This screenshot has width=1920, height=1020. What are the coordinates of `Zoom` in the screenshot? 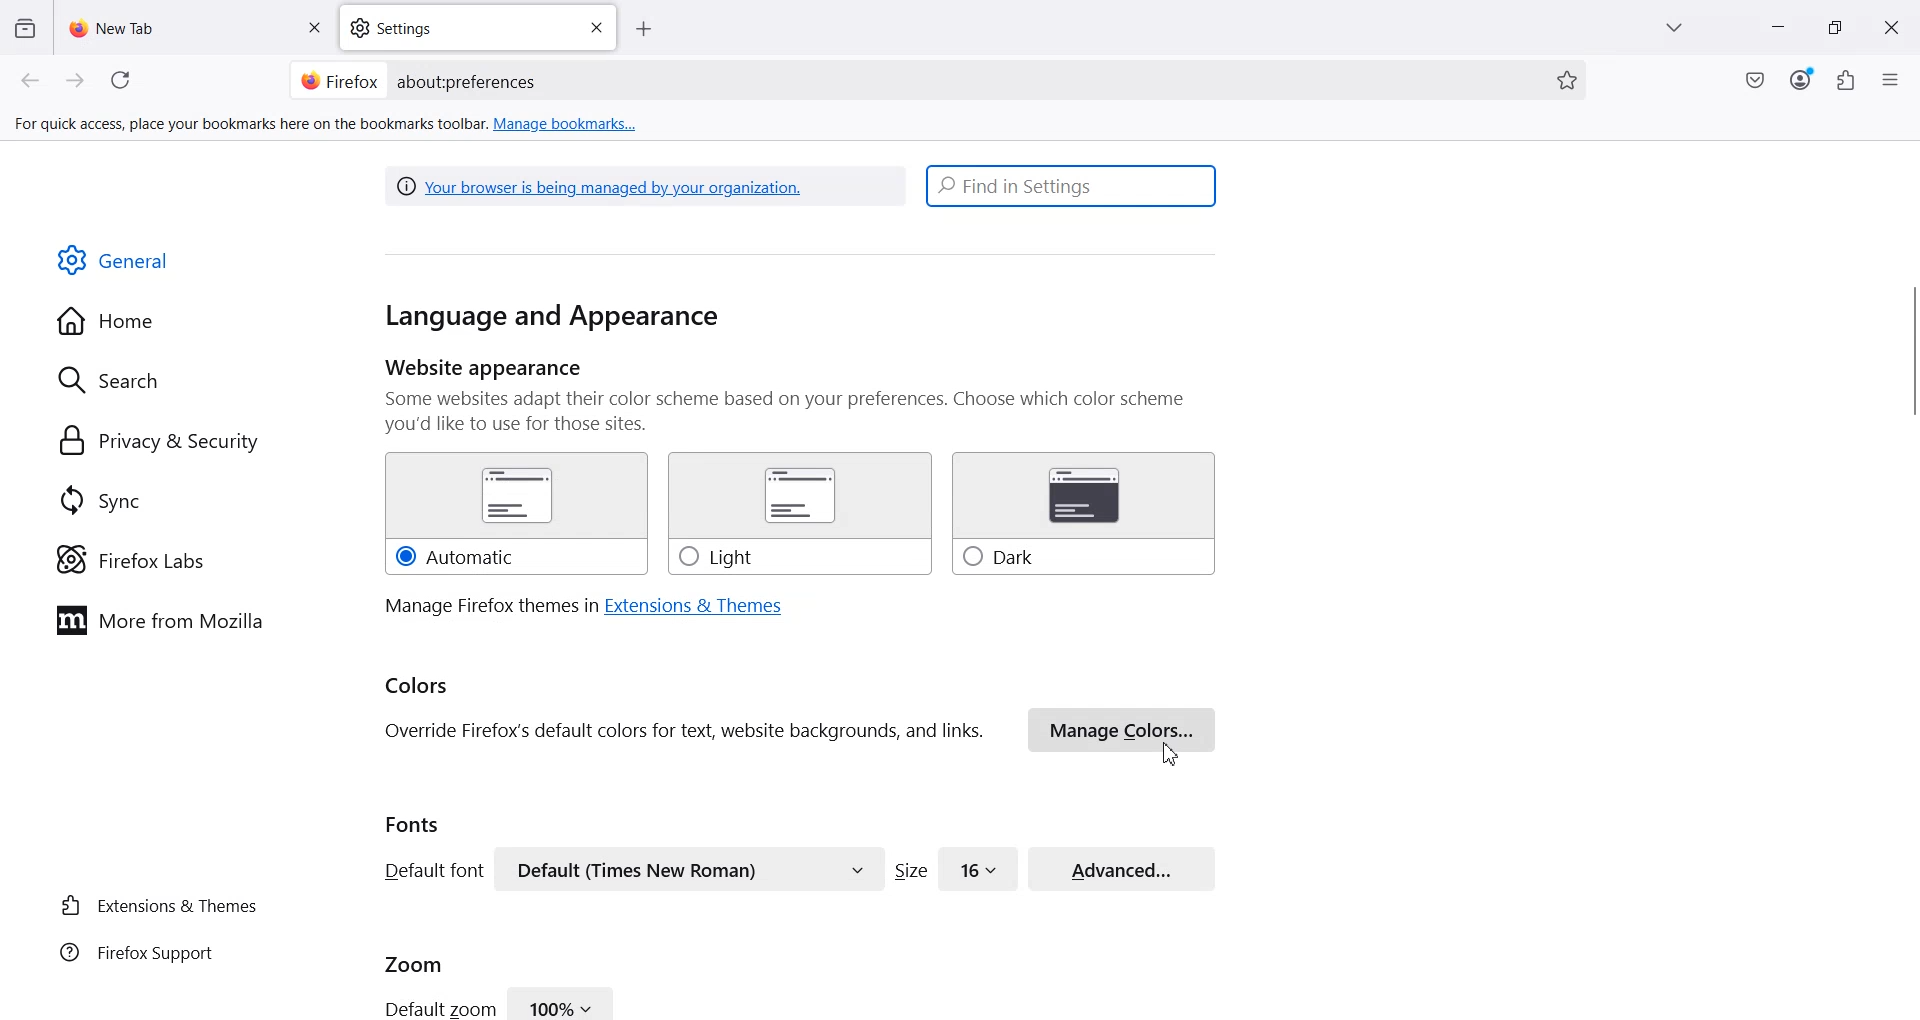 It's located at (414, 962).